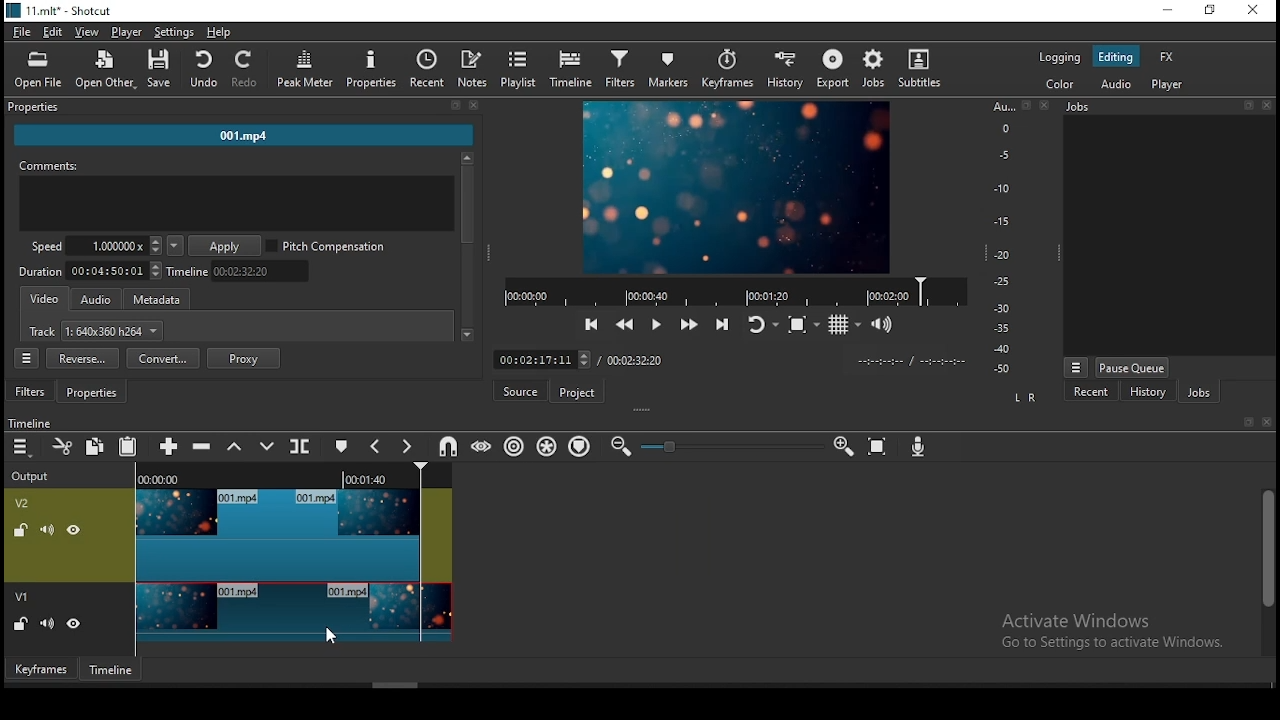 Image resolution: width=1280 pixels, height=720 pixels. I want to click on video preview, so click(734, 189).